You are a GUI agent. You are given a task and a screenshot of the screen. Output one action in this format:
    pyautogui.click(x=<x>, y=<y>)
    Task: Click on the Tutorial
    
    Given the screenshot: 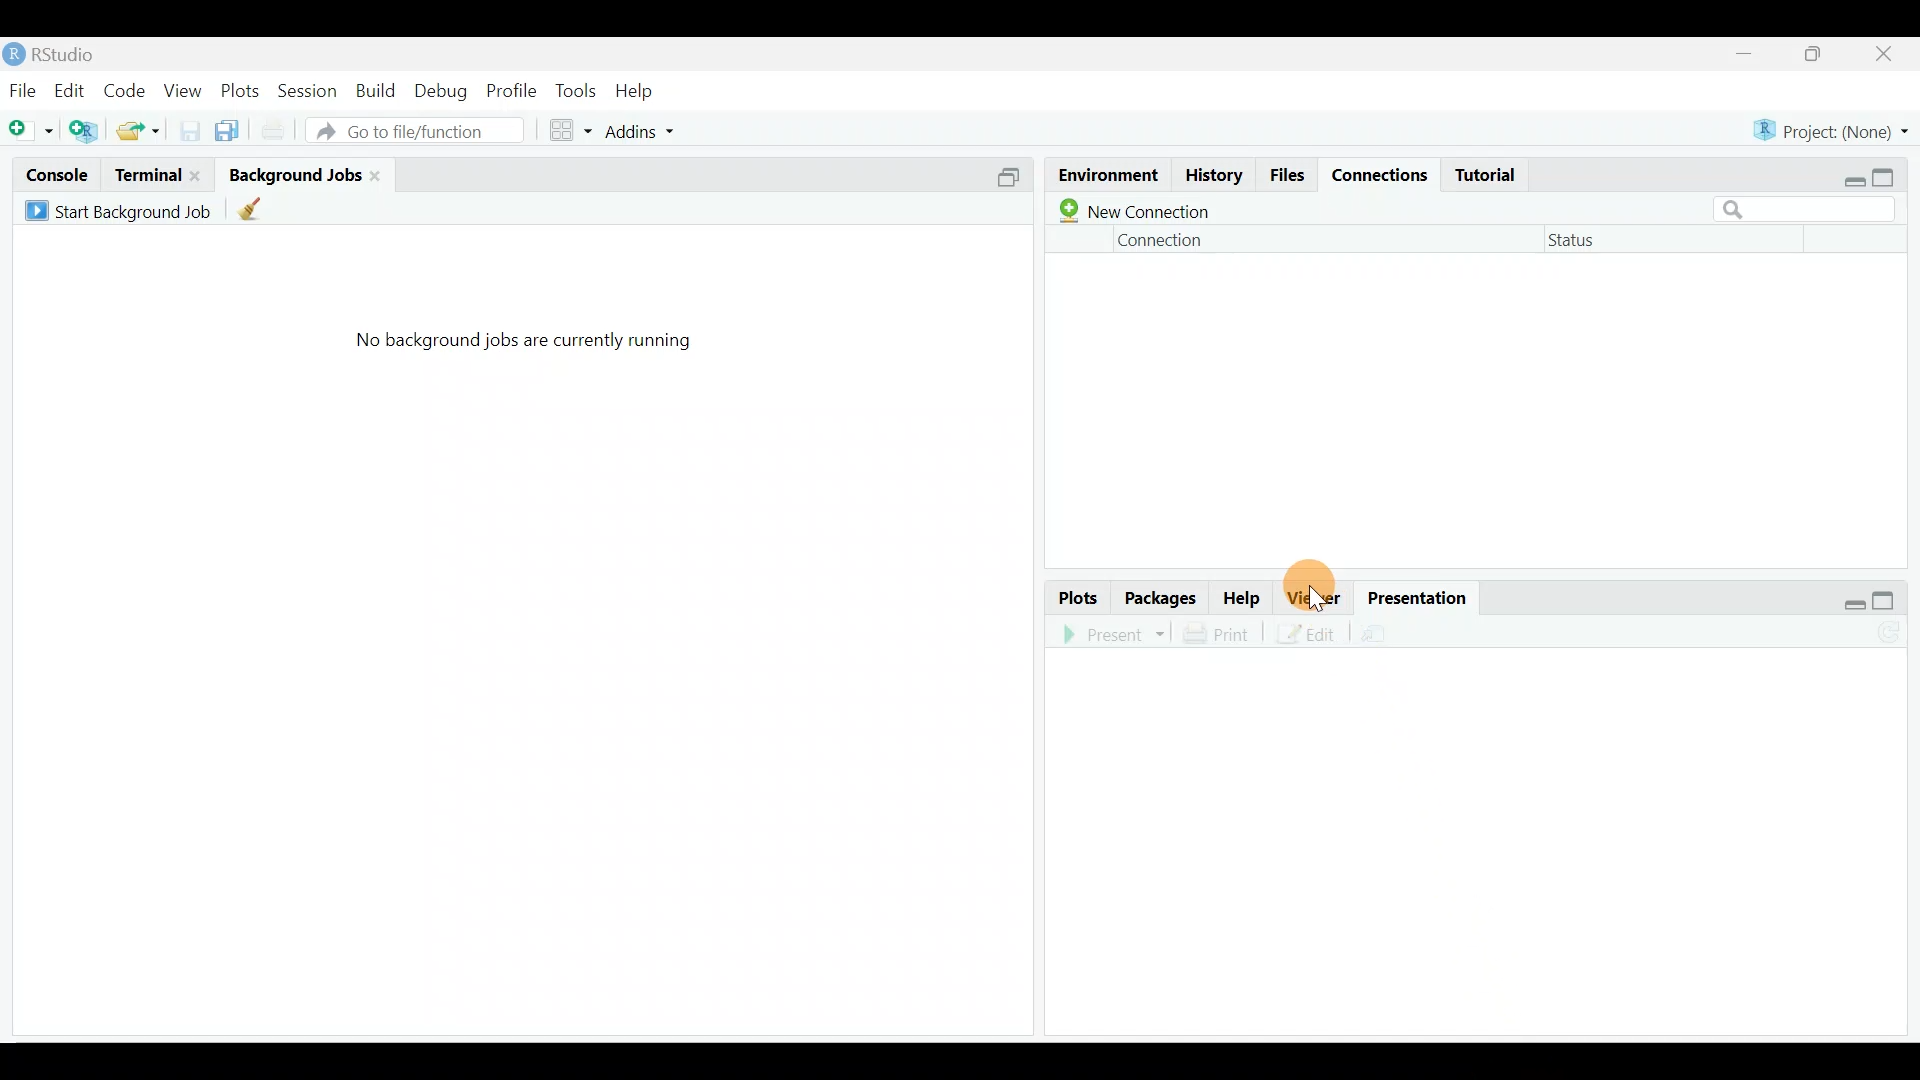 What is the action you would take?
    pyautogui.click(x=1493, y=174)
    